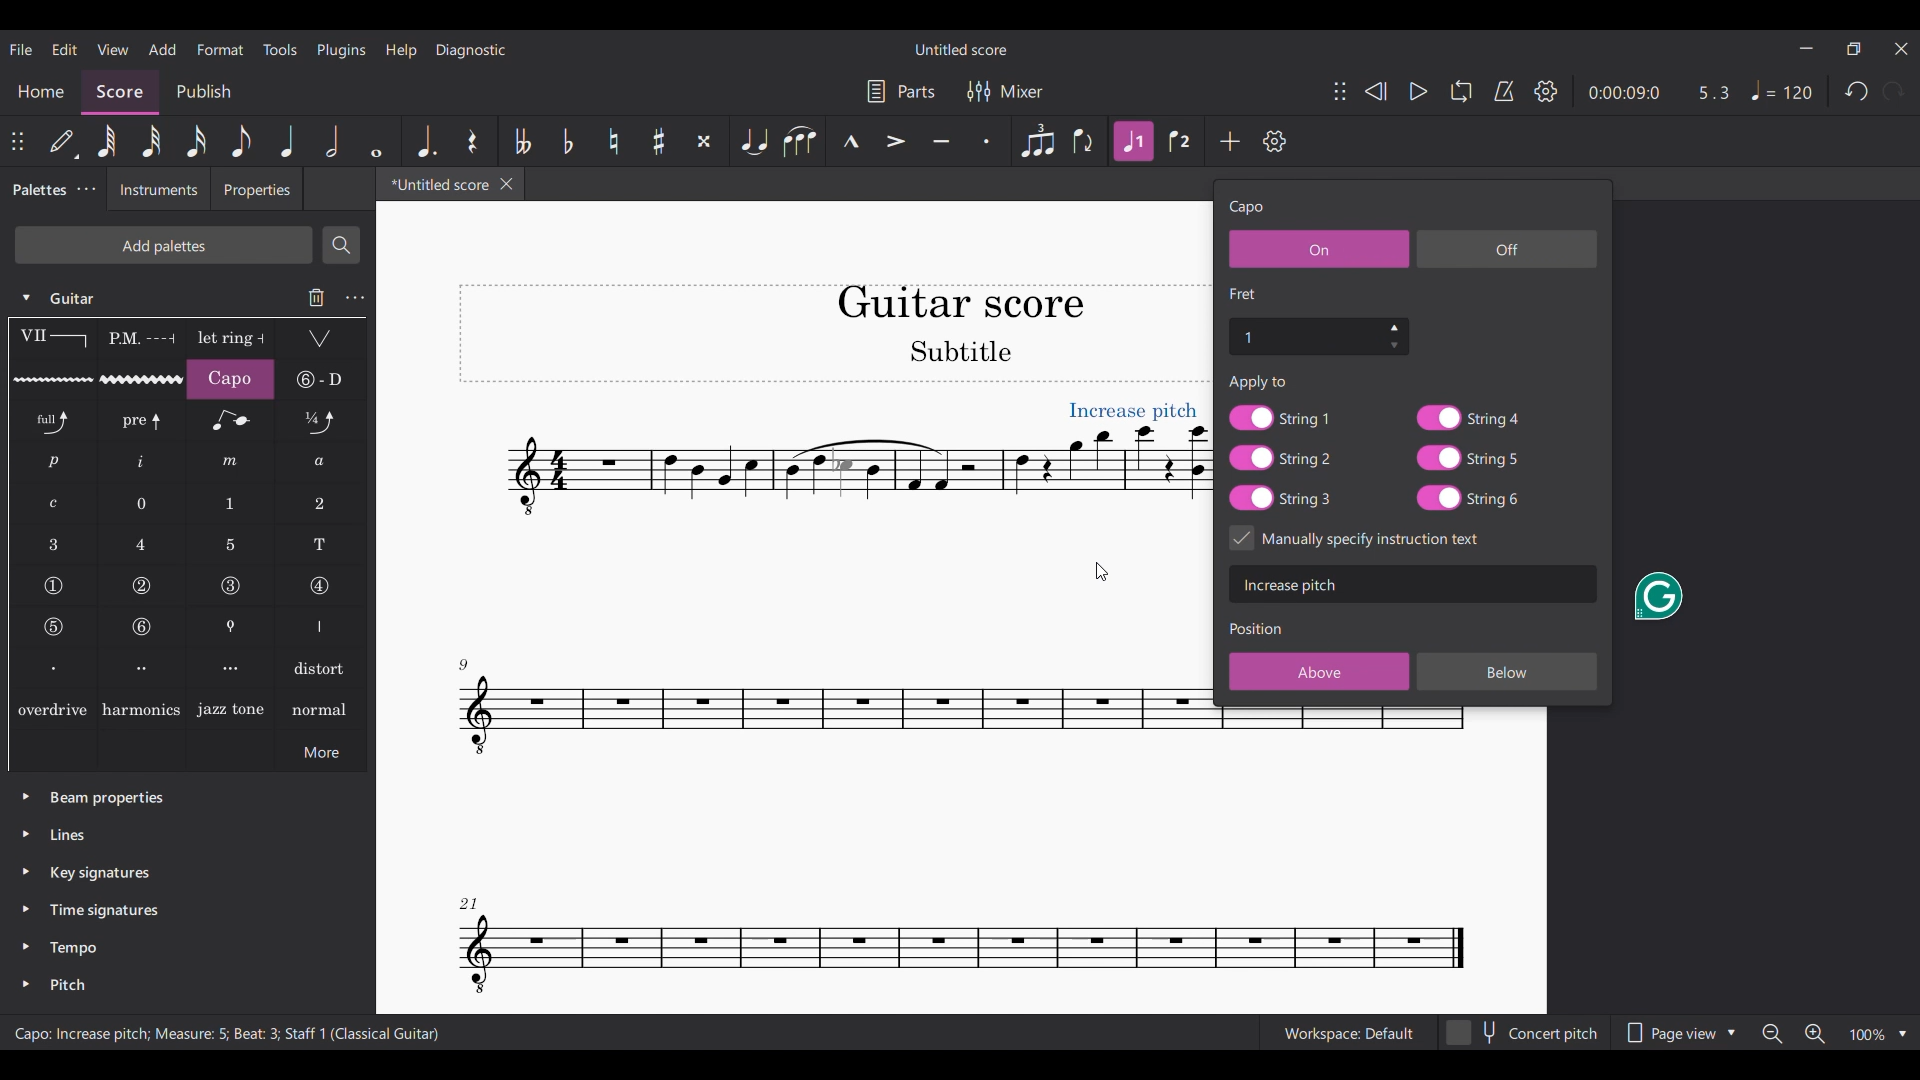 The image size is (1920, 1080). What do you see at coordinates (1321, 333) in the screenshot?
I see `Fret number settings` at bounding box center [1321, 333].